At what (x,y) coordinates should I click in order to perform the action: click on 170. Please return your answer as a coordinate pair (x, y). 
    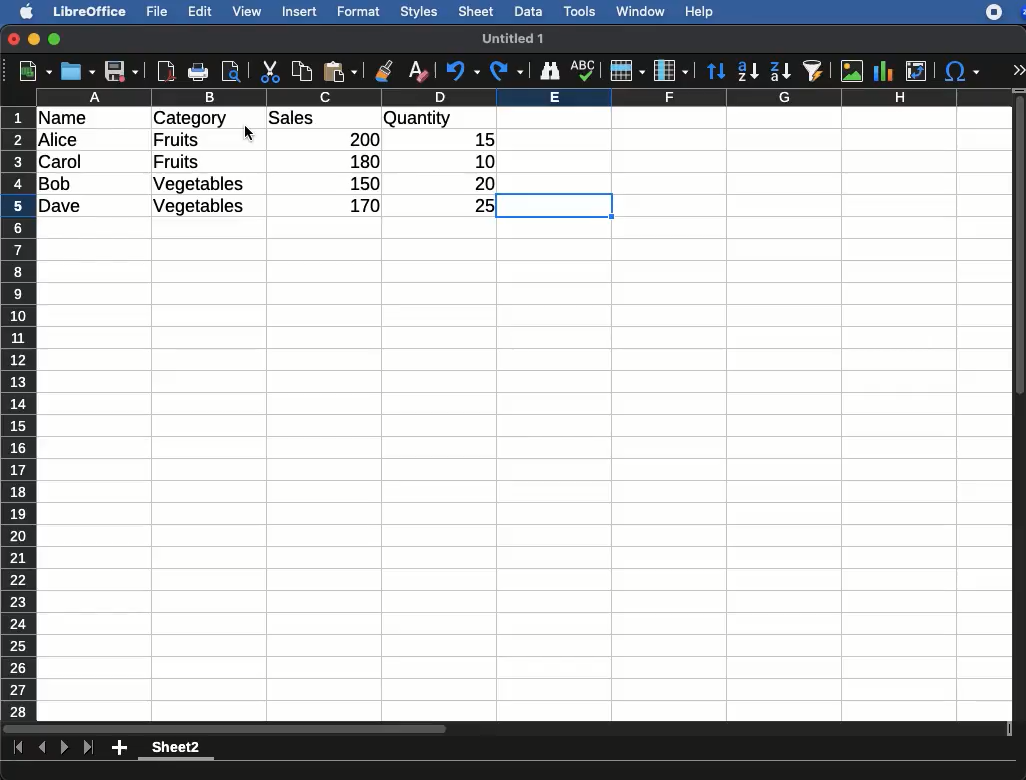
    Looking at the image, I should click on (359, 206).